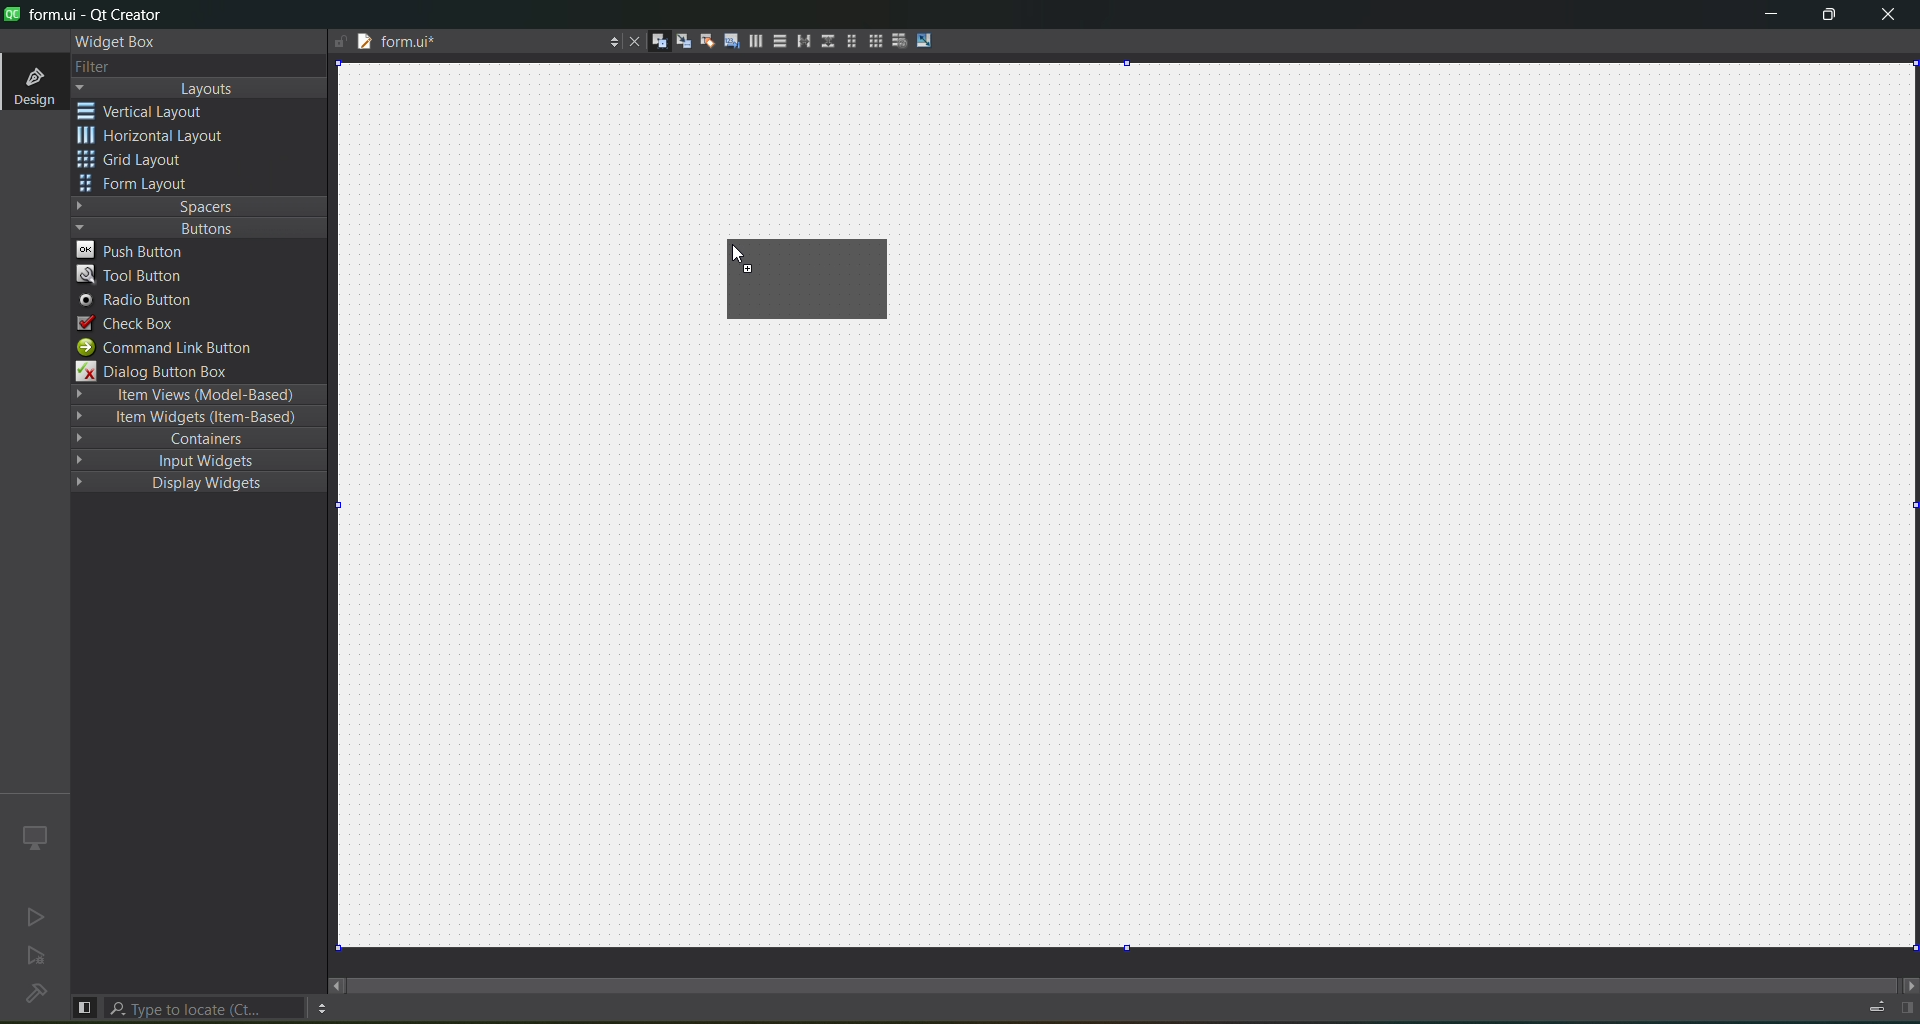 This screenshot has height=1024, width=1920. What do you see at coordinates (202, 441) in the screenshot?
I see `containers` at bounding box center [202, 441].